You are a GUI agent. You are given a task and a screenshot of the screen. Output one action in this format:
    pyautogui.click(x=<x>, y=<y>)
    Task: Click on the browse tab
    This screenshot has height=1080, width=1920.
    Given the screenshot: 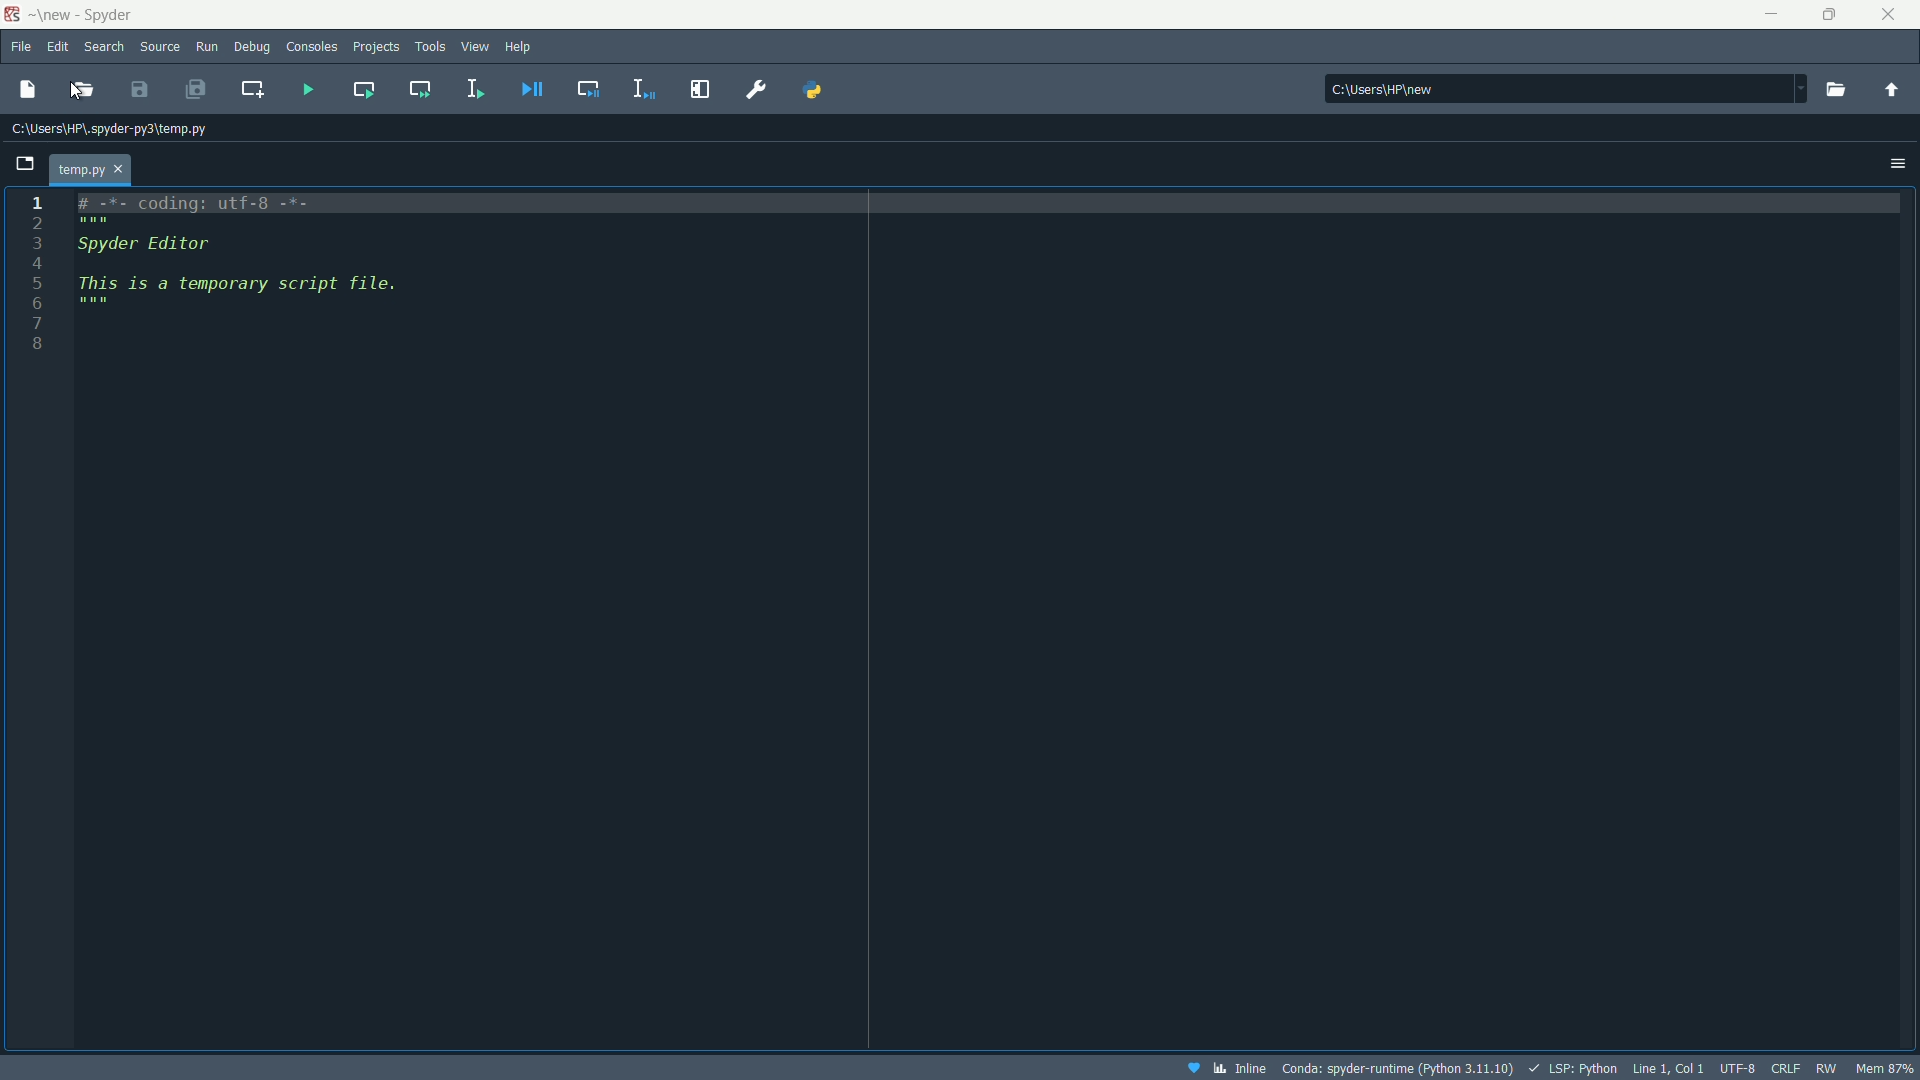 What is the action you would take?
    pyautogui.click(x=27, y=164)
    